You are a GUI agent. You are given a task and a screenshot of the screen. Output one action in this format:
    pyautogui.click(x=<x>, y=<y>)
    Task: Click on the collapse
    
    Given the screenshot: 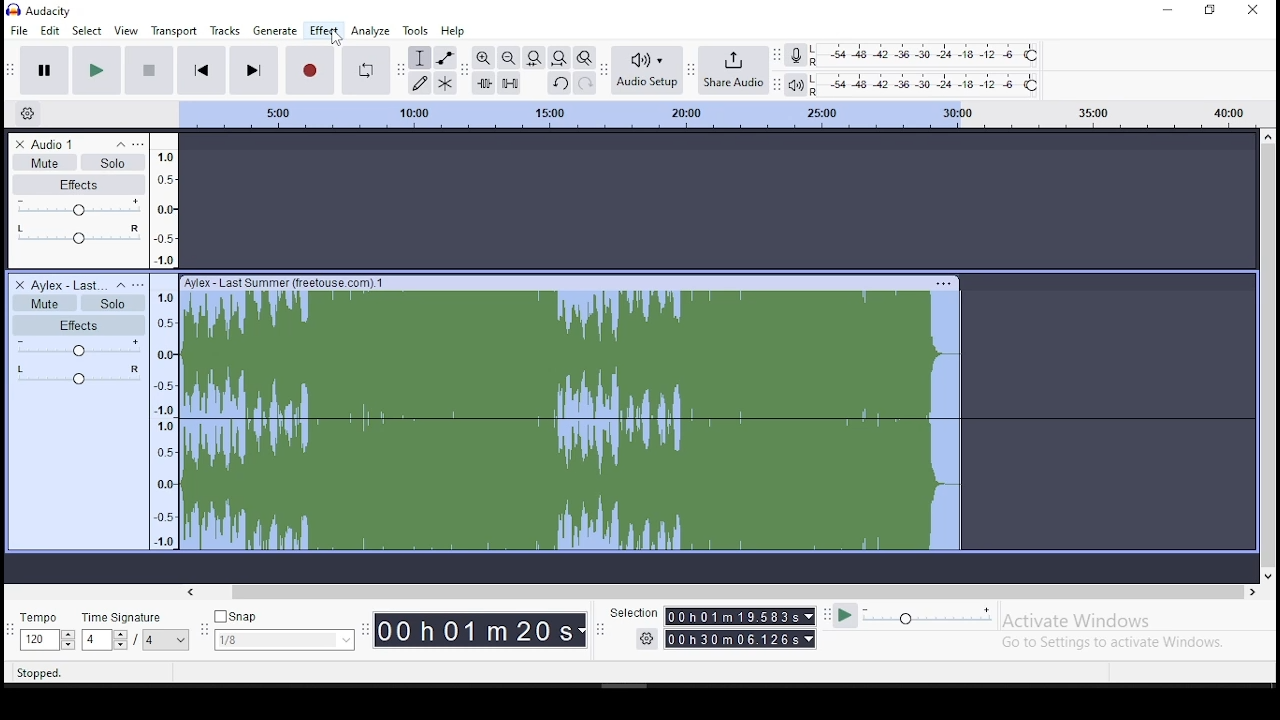 What is the action you would take?
    pyautogui.click(x=119, y=285)
    